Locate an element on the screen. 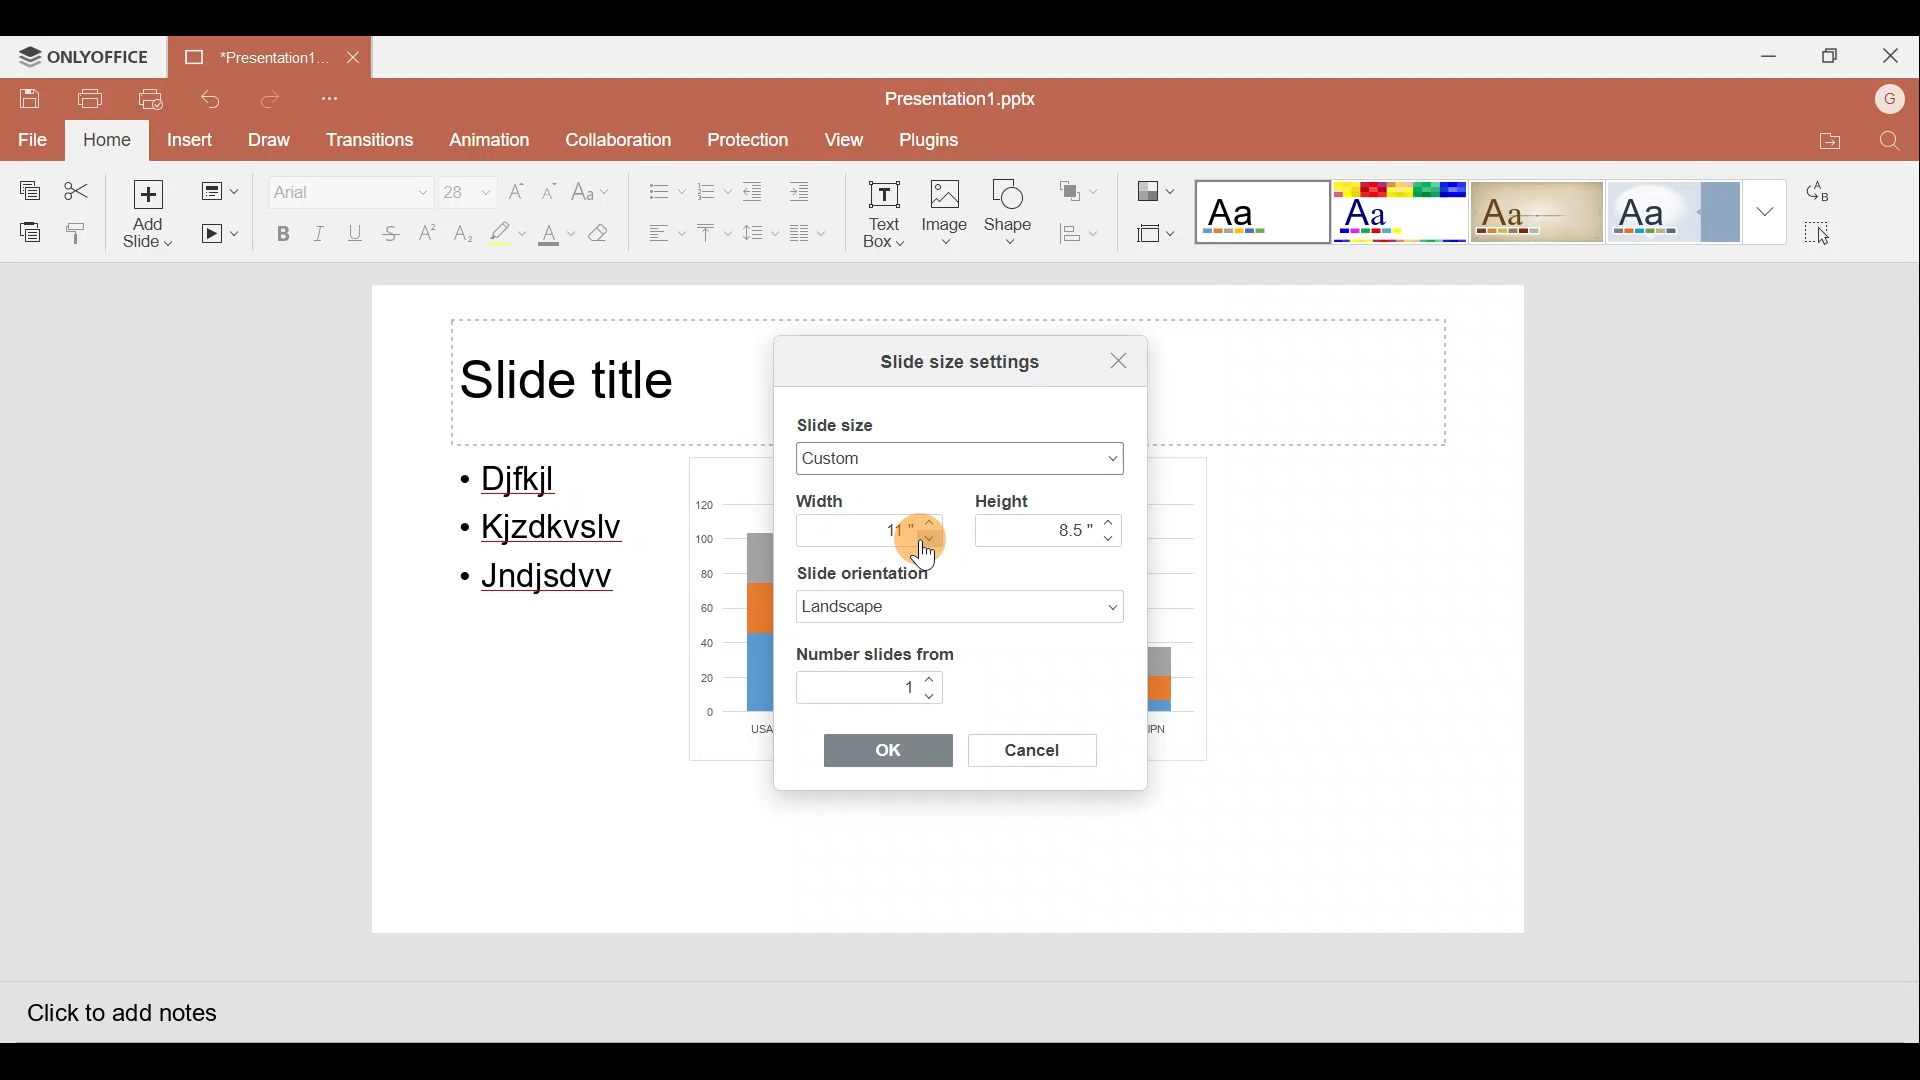  Decrease font size is located at coordinates (552, 184).